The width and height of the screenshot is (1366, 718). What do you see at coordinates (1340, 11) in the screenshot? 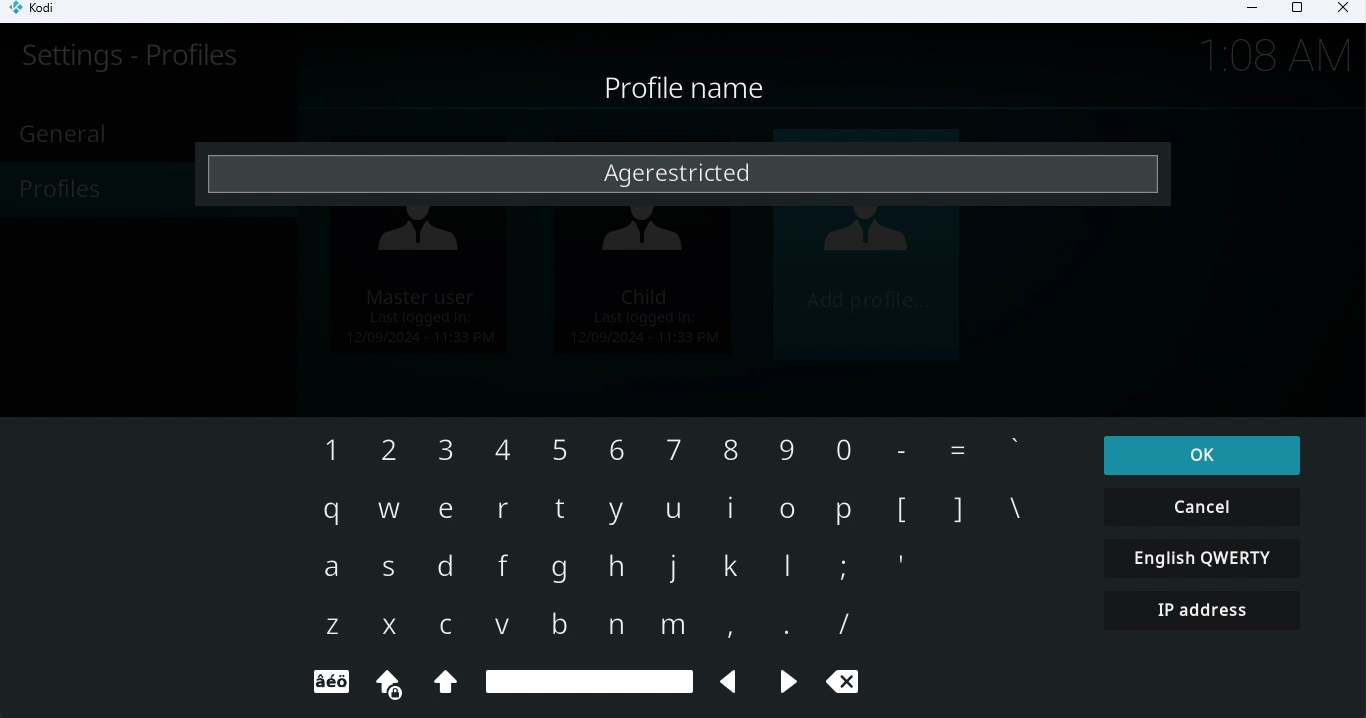
I see `Close` at bounding box center [1340, 11].